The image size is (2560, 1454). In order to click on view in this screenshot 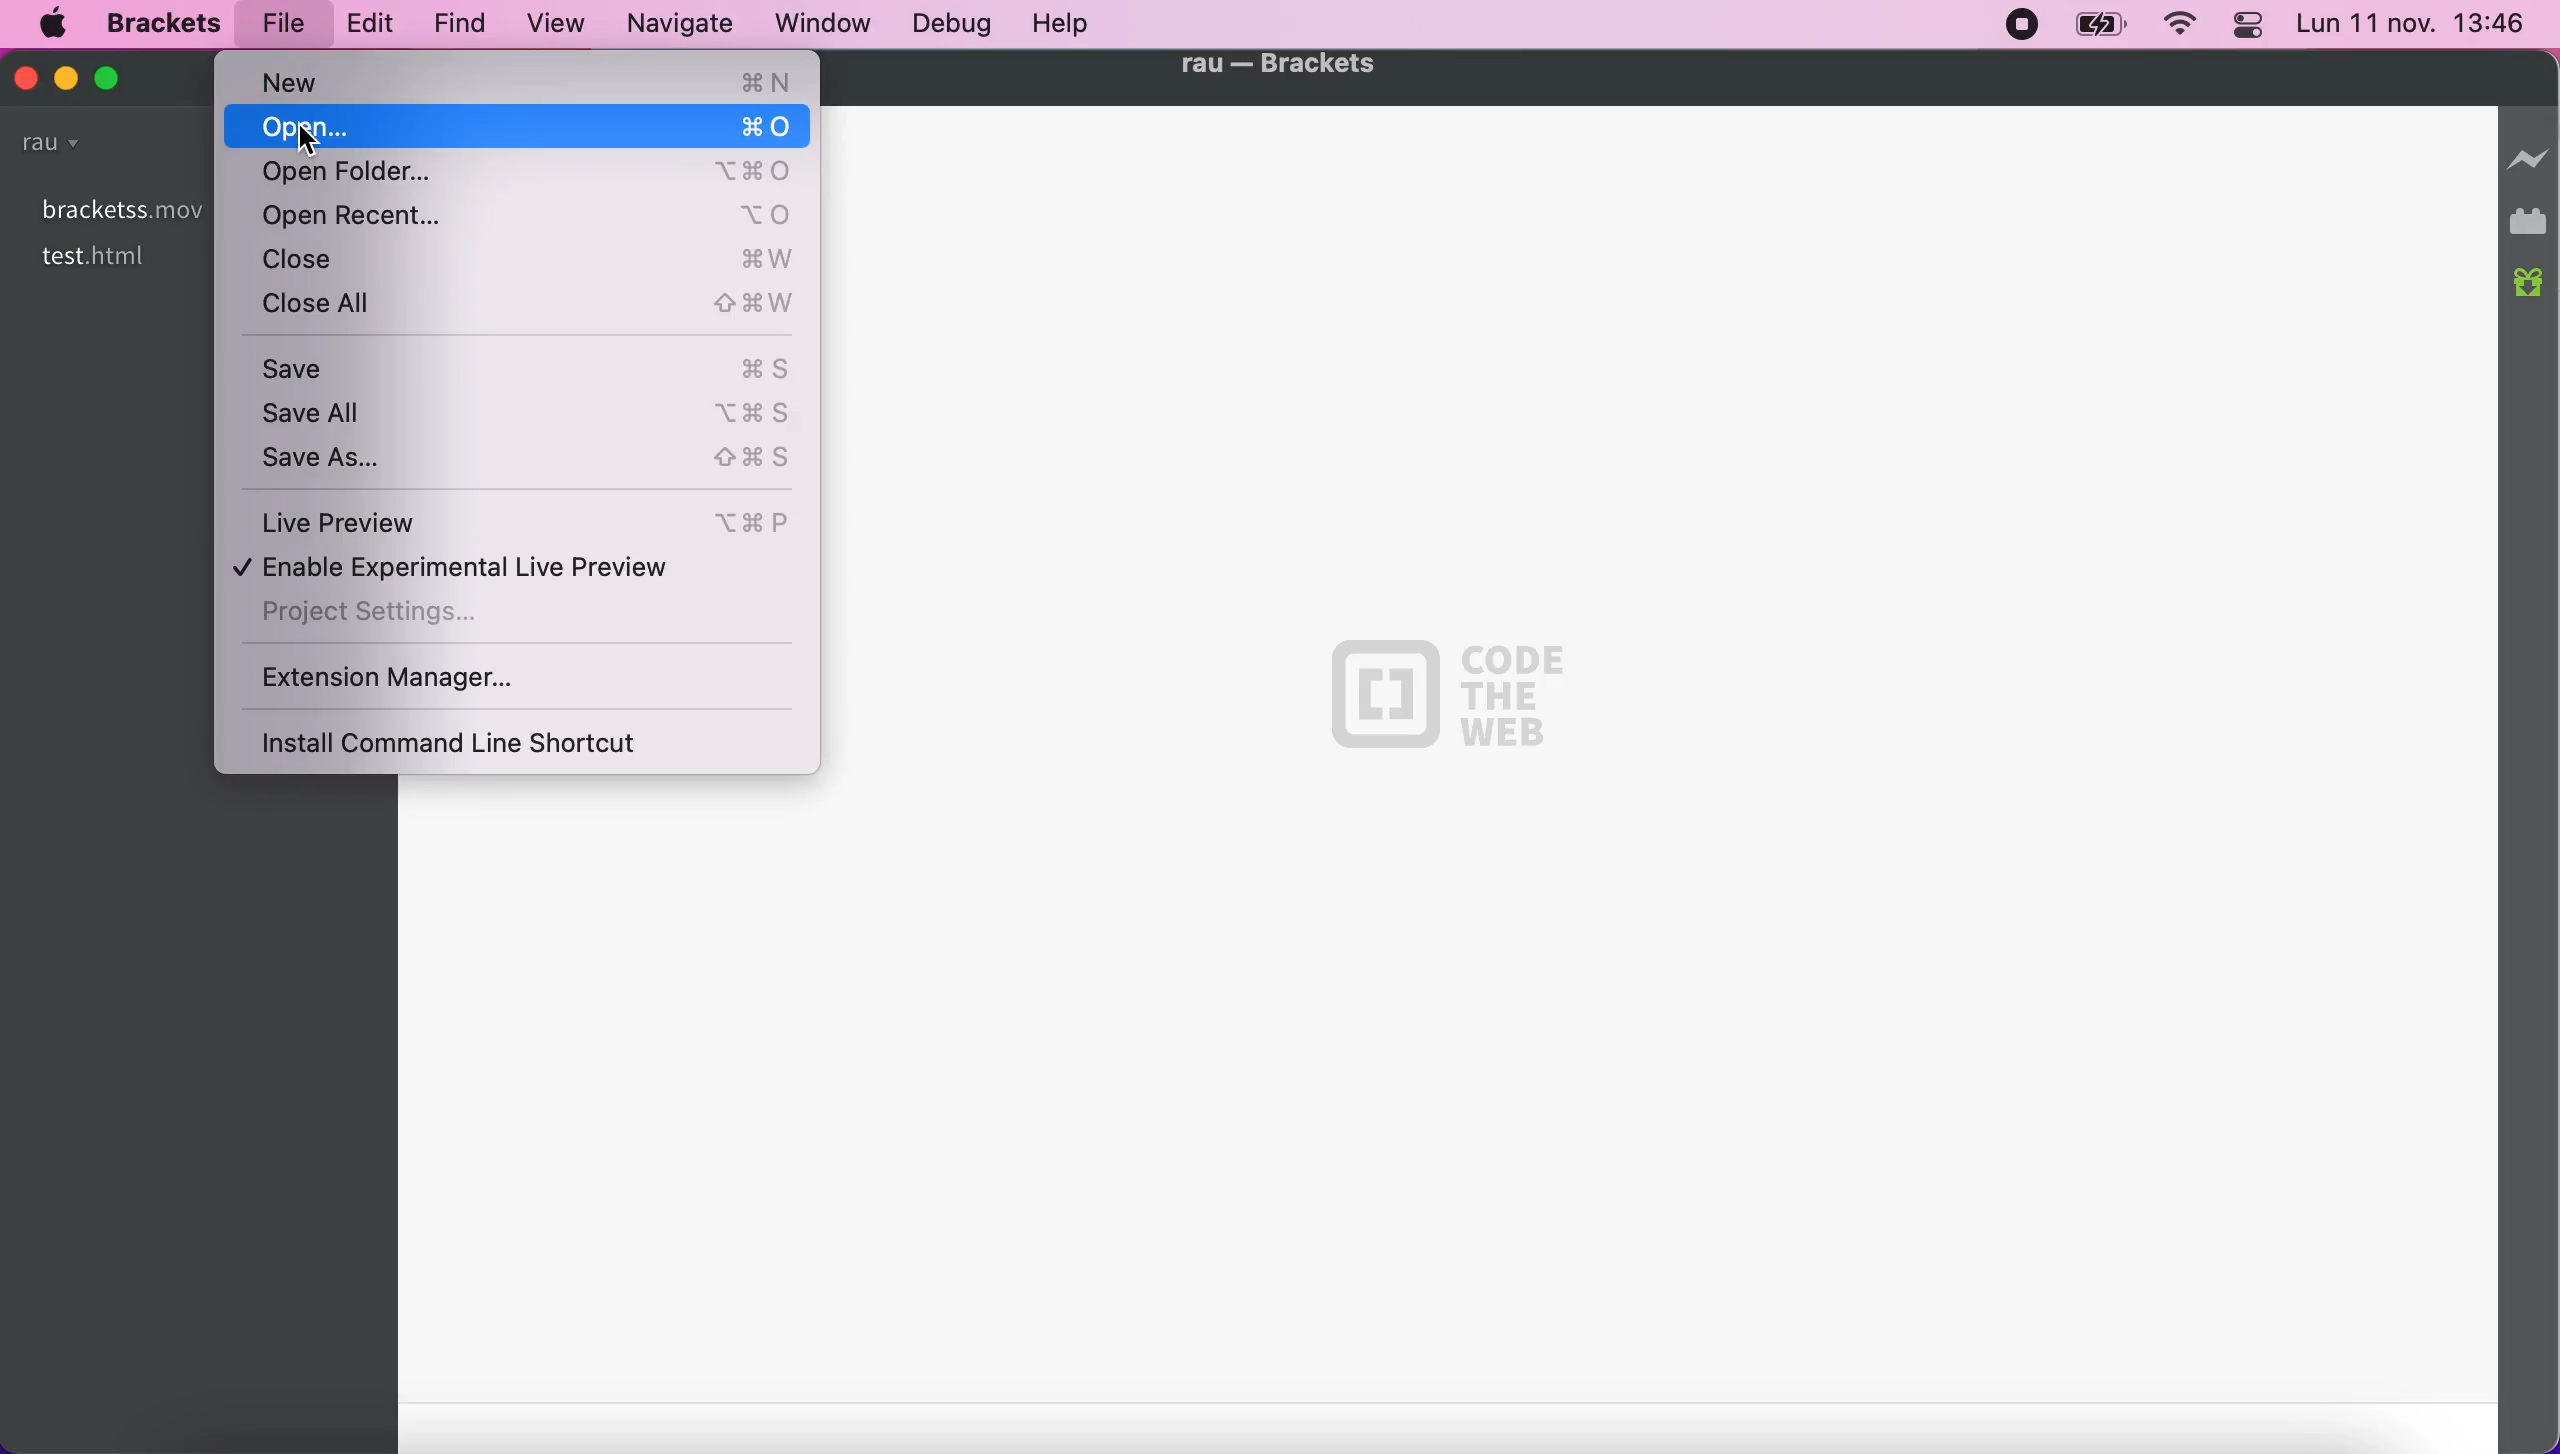, I will do `click(558, 27)`.